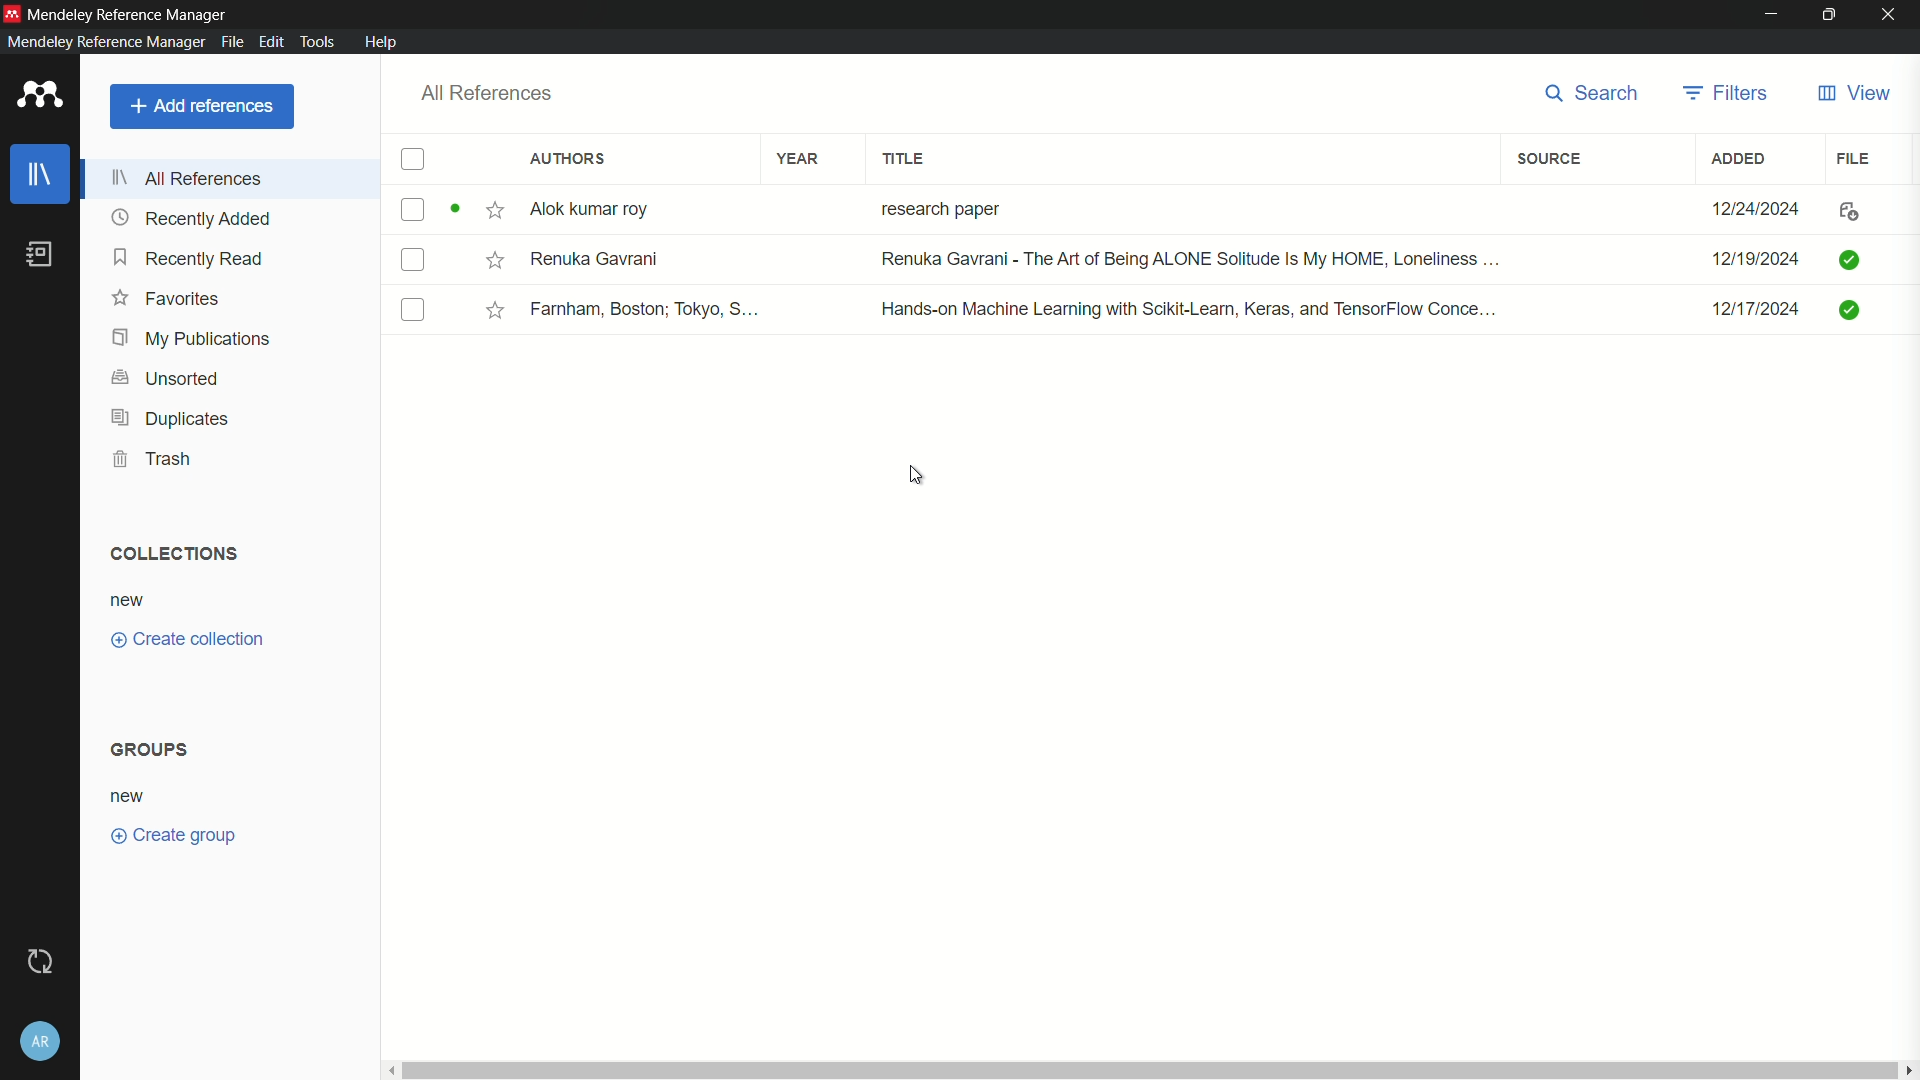  Describe the element at coordinates (169, 419) in the screenshot. I see `duplicates` at that location.